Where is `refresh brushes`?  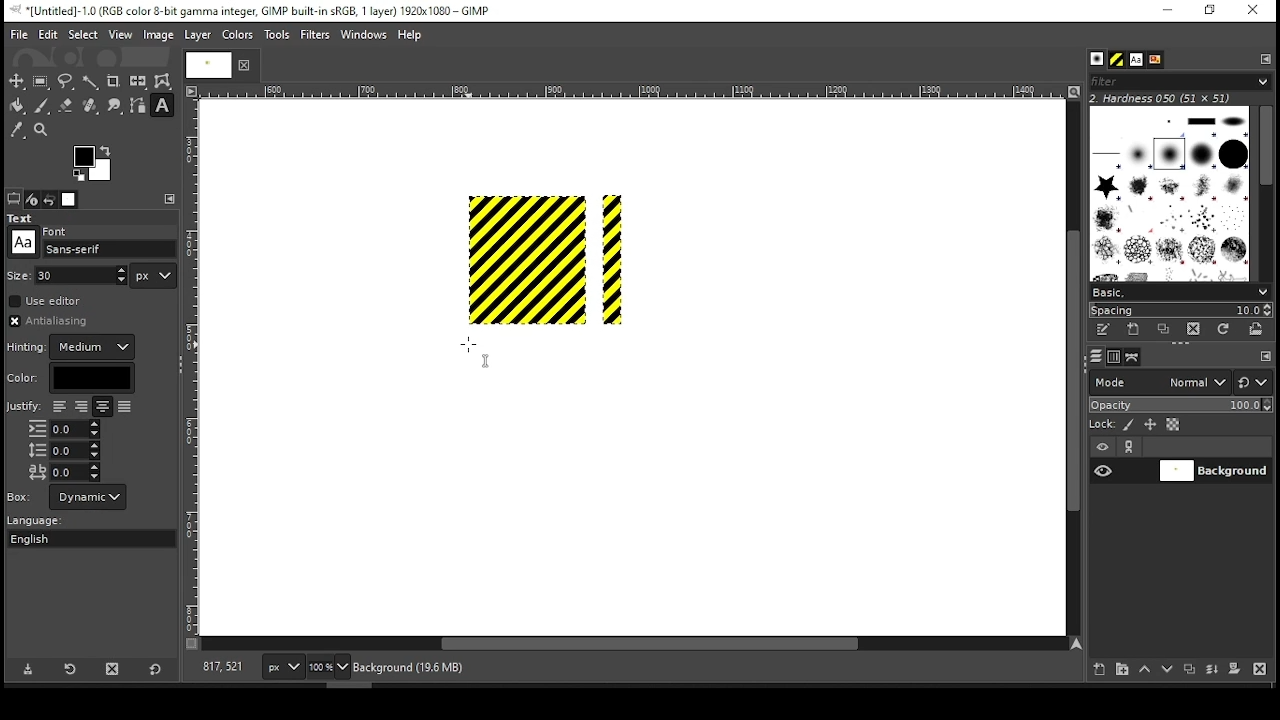 refresh brushes is located at coordinates (1222, 331).